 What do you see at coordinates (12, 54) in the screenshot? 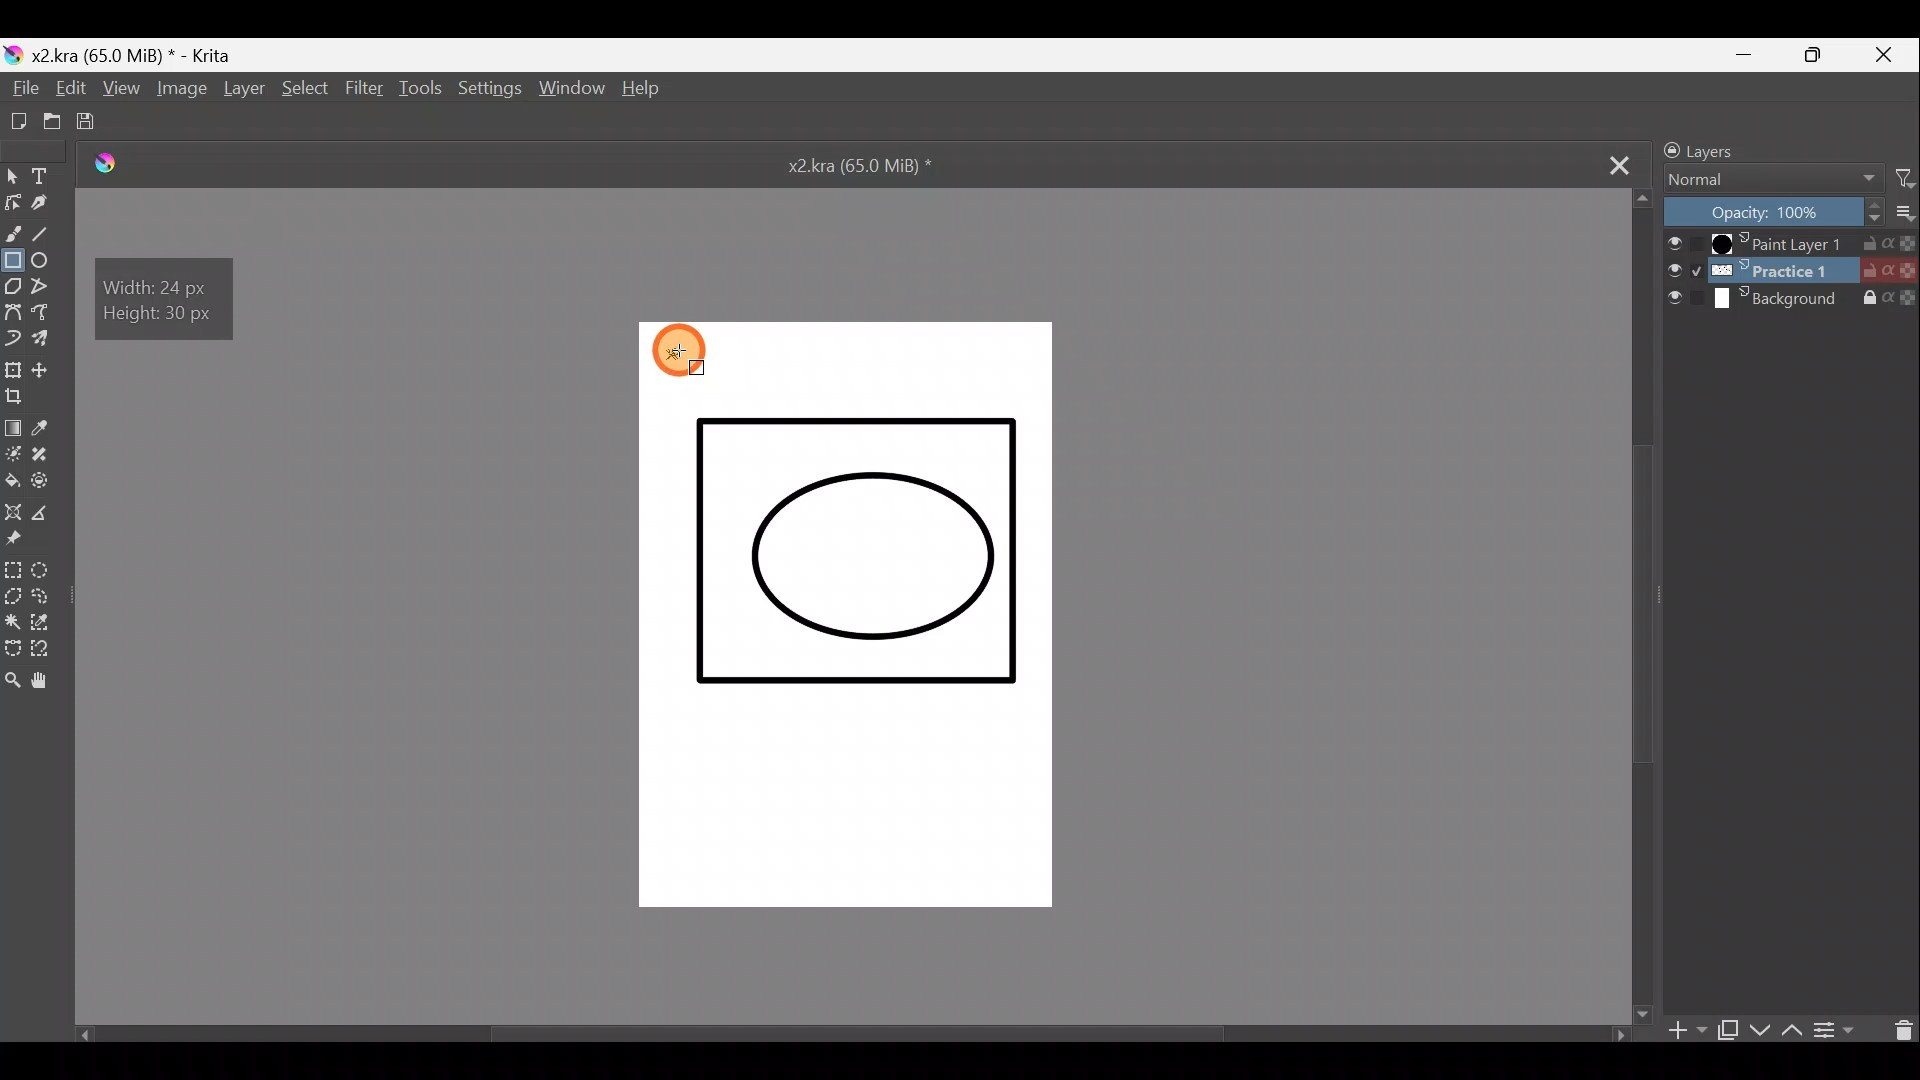
I see `Krita logo` at bounding box center [12, 54].